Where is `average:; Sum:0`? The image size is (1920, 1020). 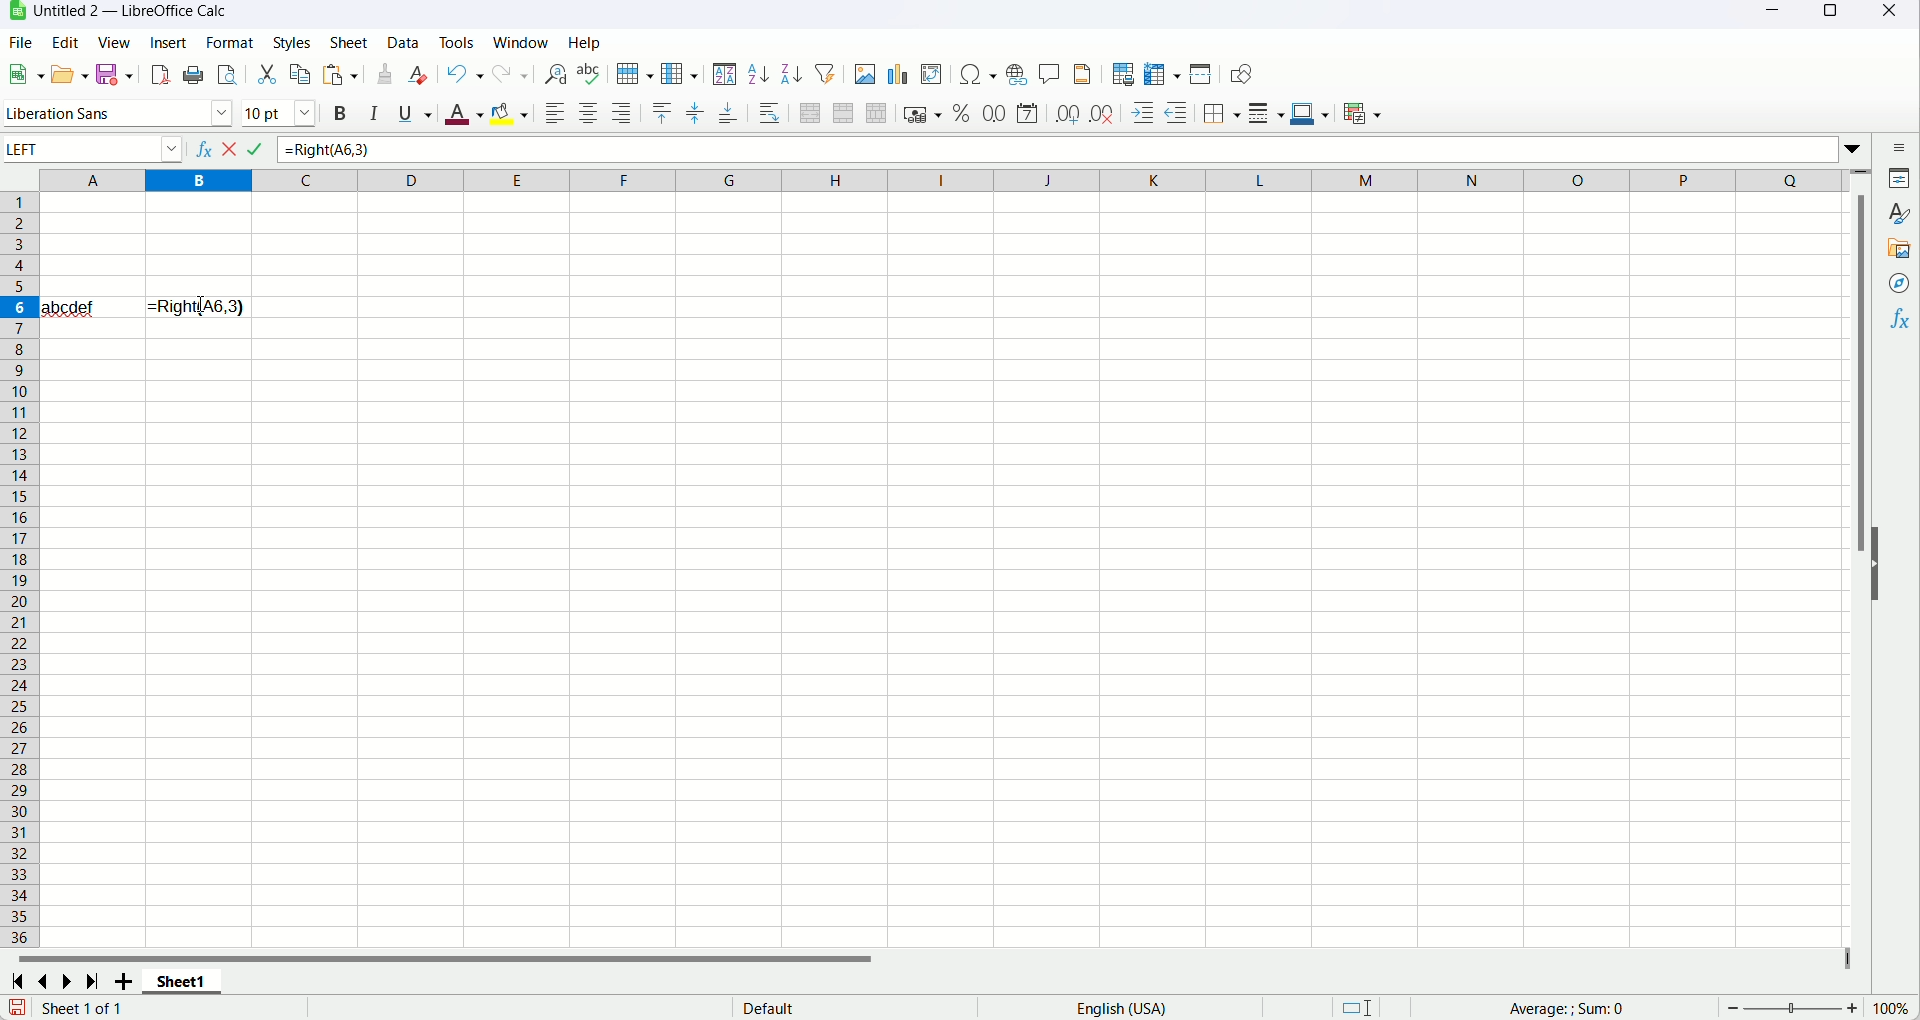
average:; Sum:0 is located at coordinates (1568, 1009).